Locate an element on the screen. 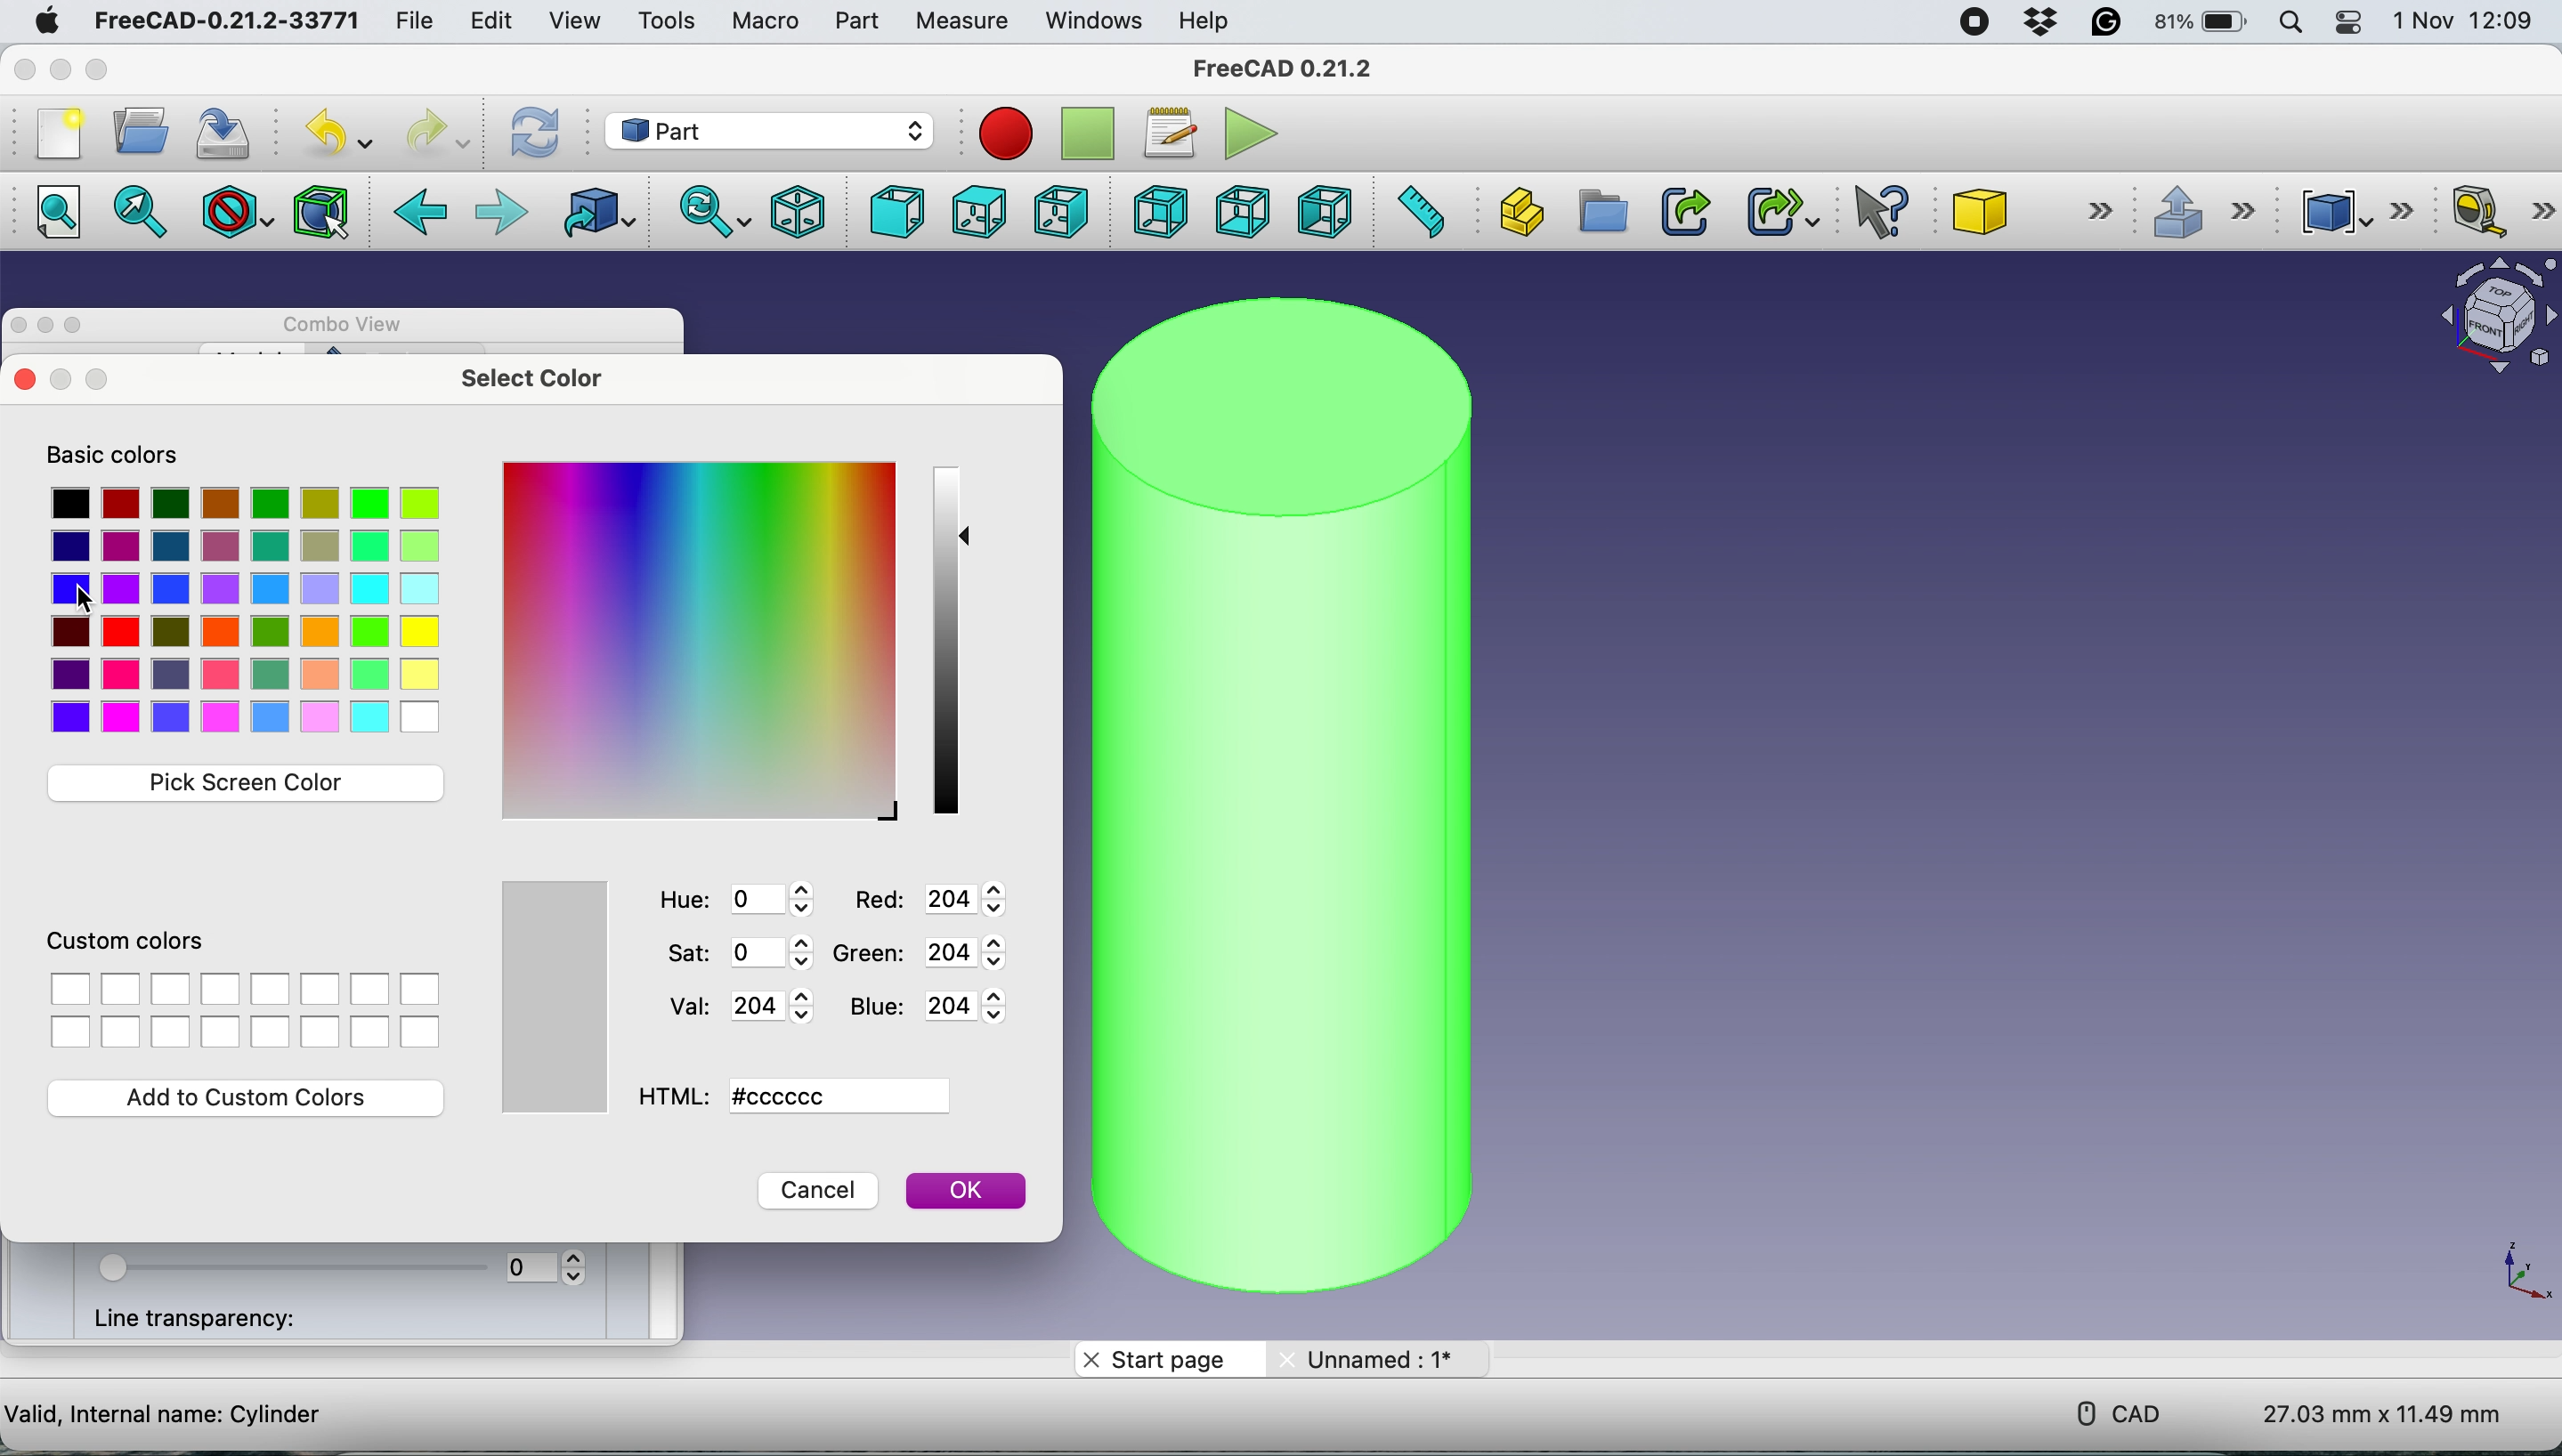  stop recording macros is located at coordinates (1086, 134).